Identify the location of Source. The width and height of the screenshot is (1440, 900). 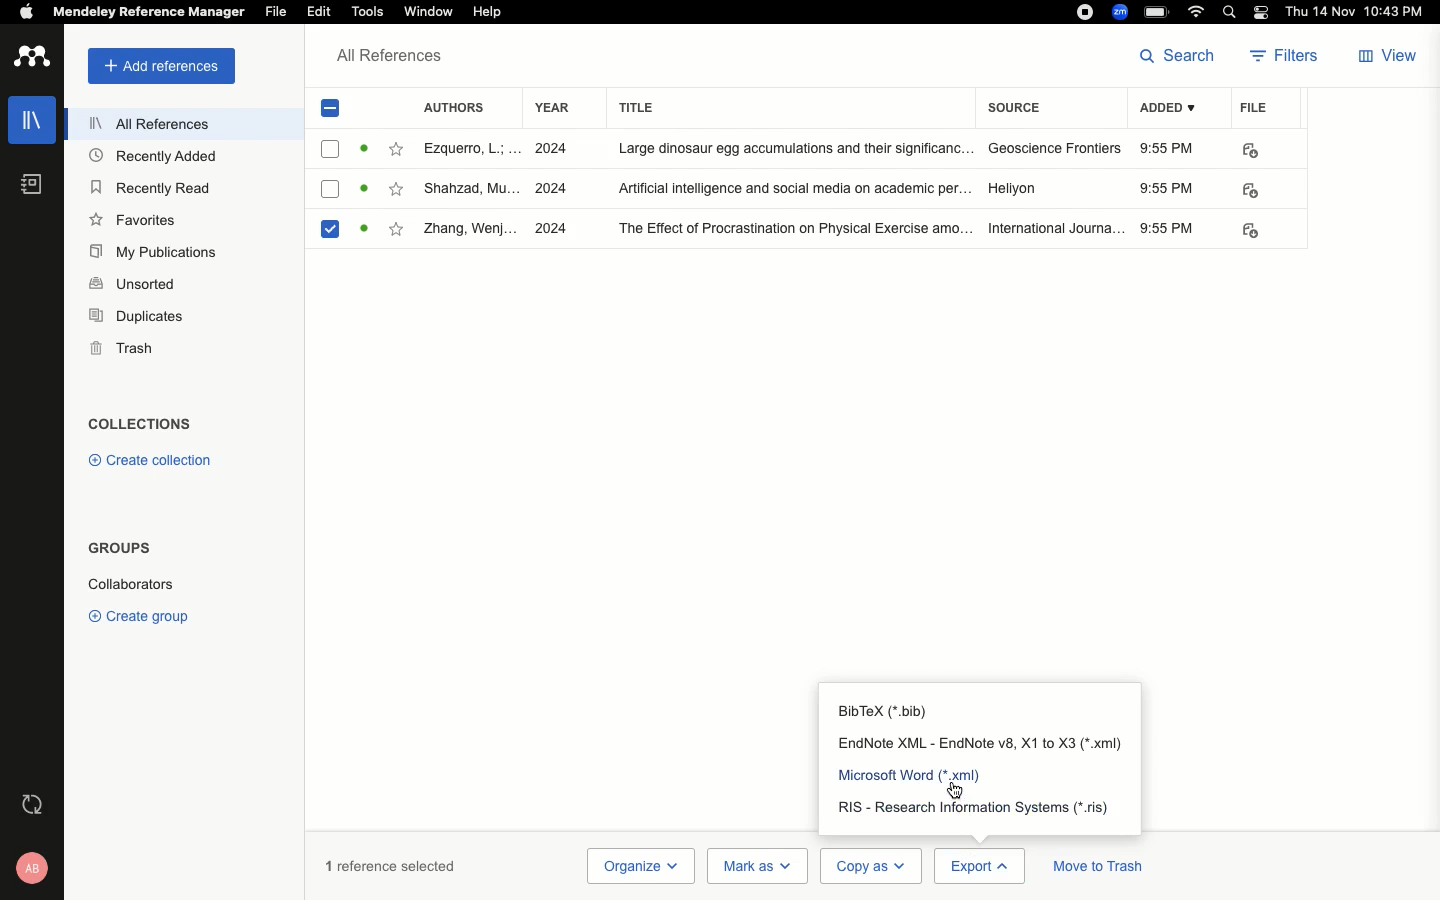
(1020, 110).